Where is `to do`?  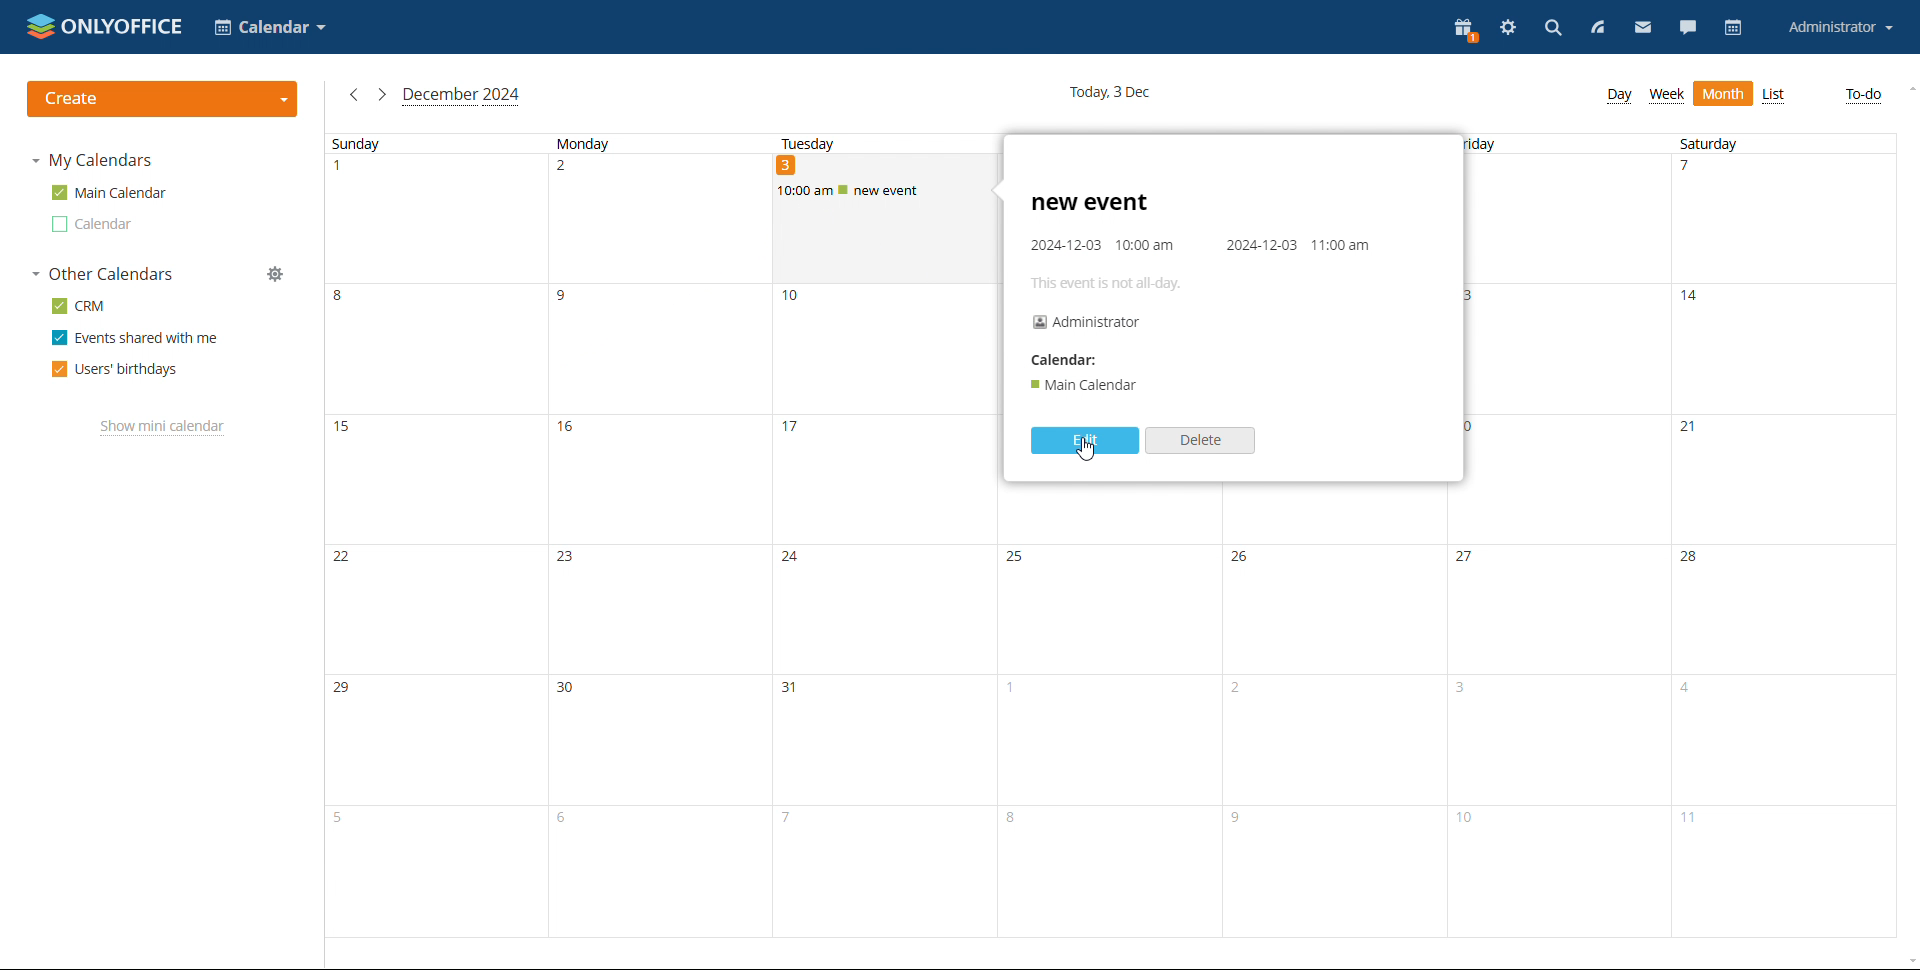
to do is located at coordinates (1865, 96).